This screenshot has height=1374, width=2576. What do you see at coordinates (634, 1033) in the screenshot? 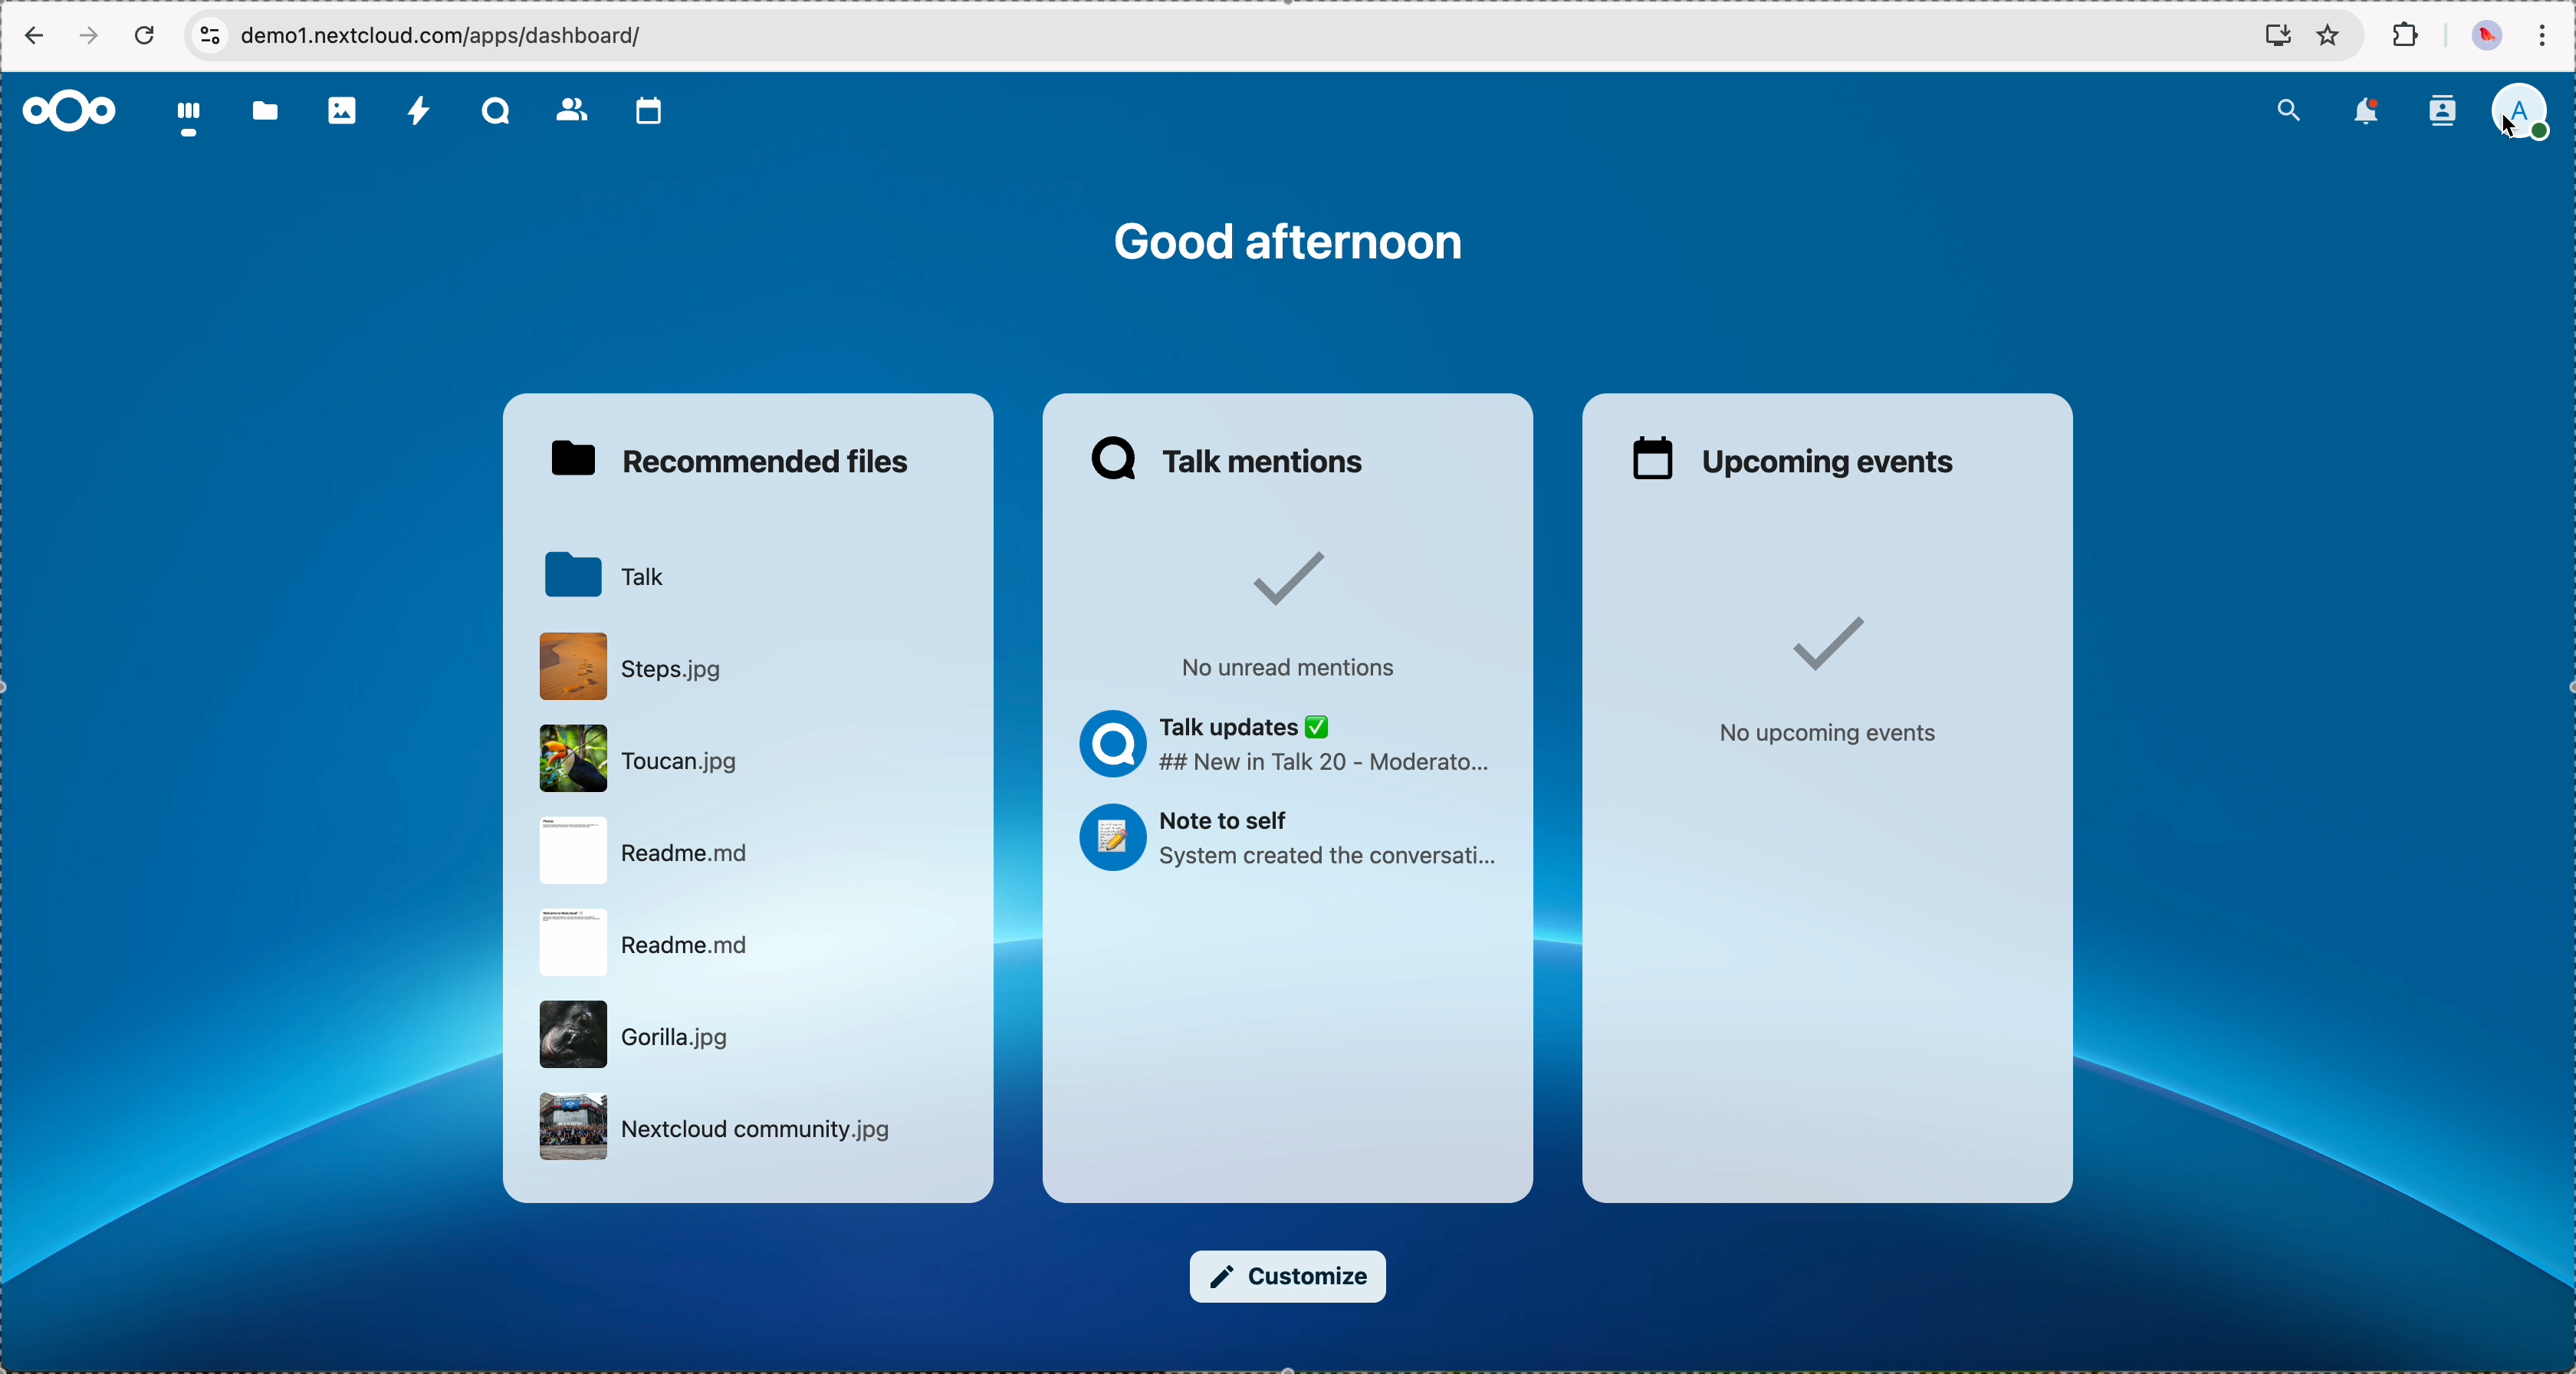
I see `file` at bounding box center [634, 1033].